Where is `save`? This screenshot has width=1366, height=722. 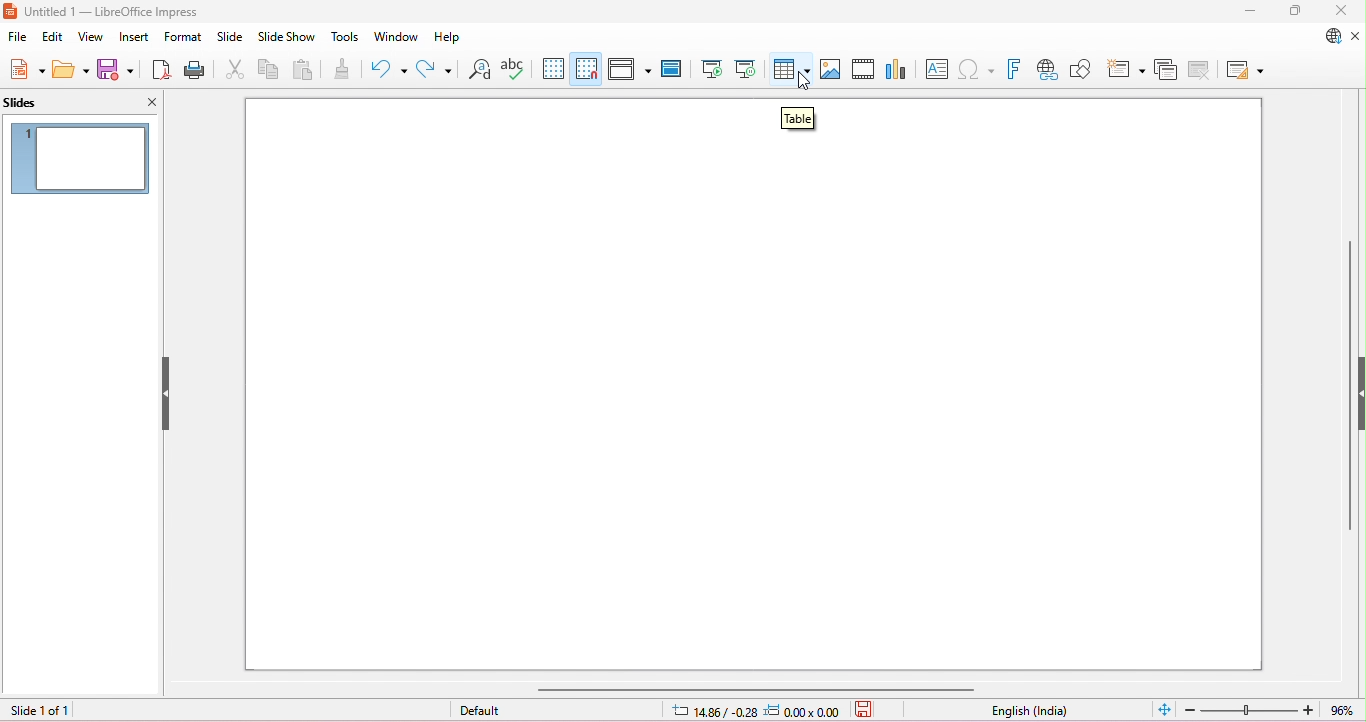
save is located at coordinates (116, 69).